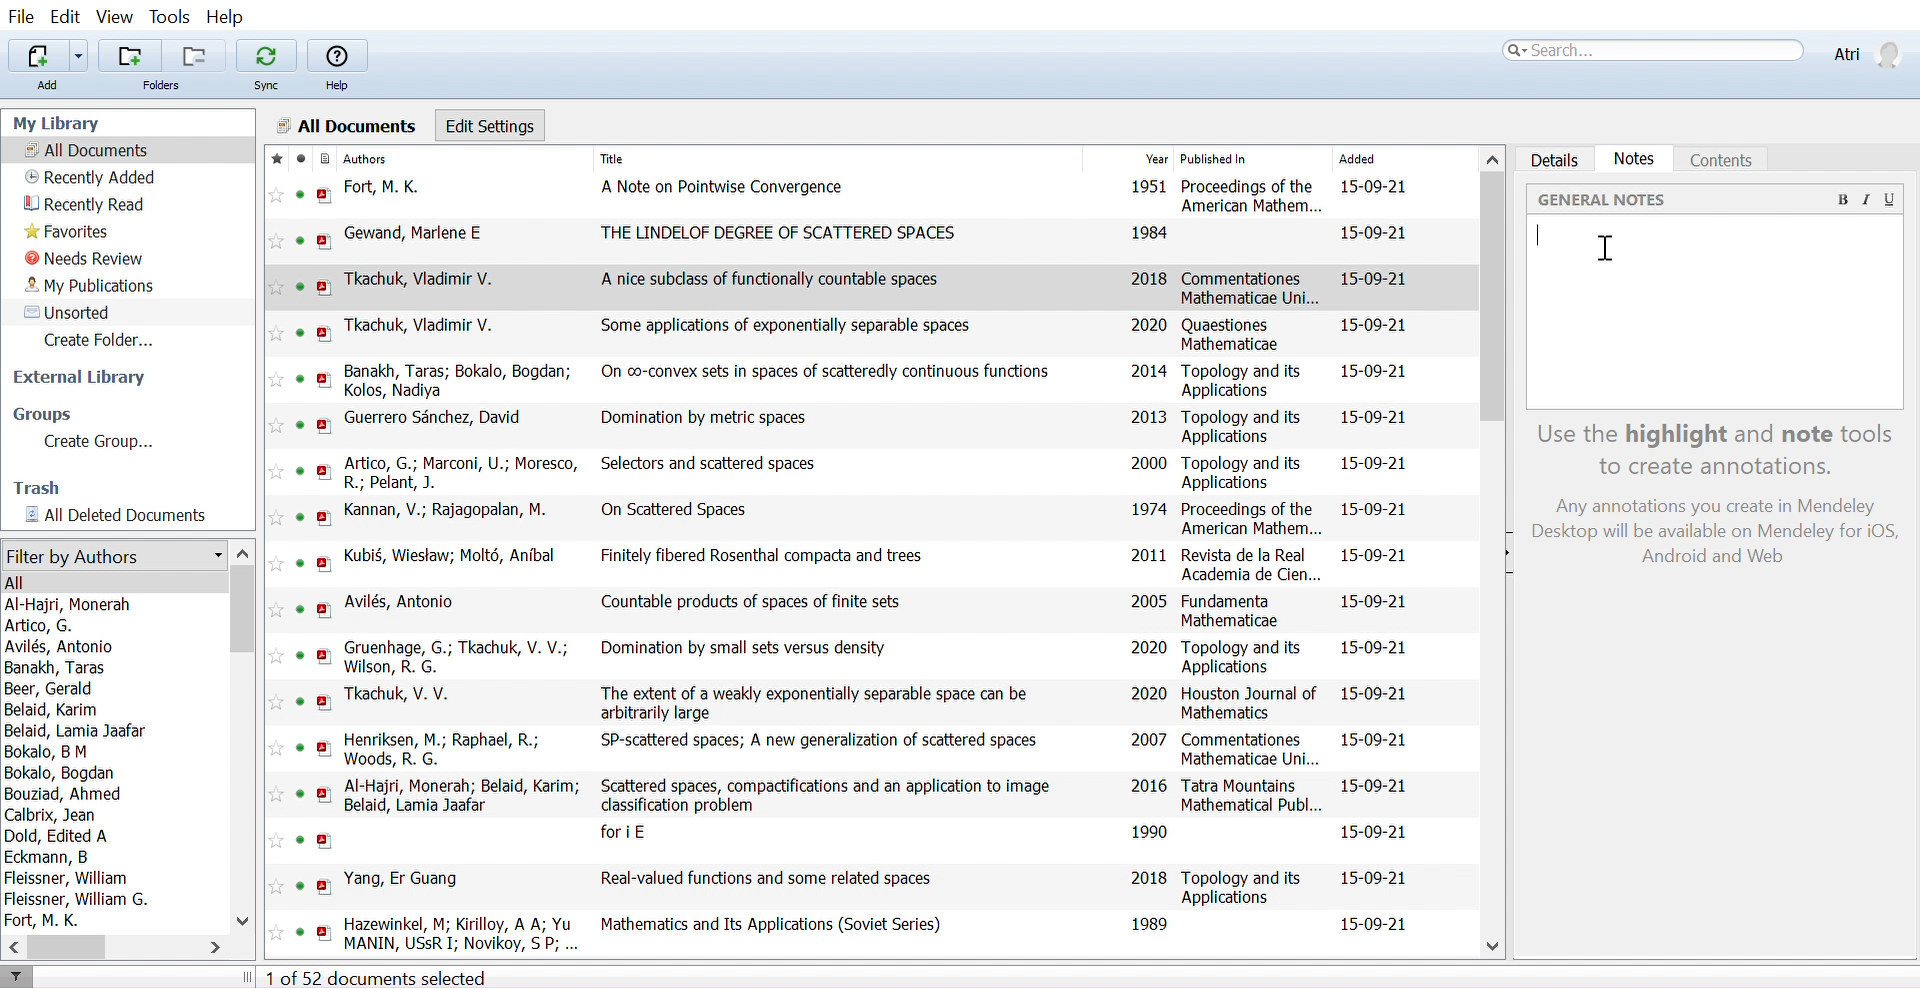 Image resolution: width=1920 pixels, height=988 pixels. What do you see at coordinates (90, 178) in the screenshot?
I see `Recently added` at bounding box center [90, 178].